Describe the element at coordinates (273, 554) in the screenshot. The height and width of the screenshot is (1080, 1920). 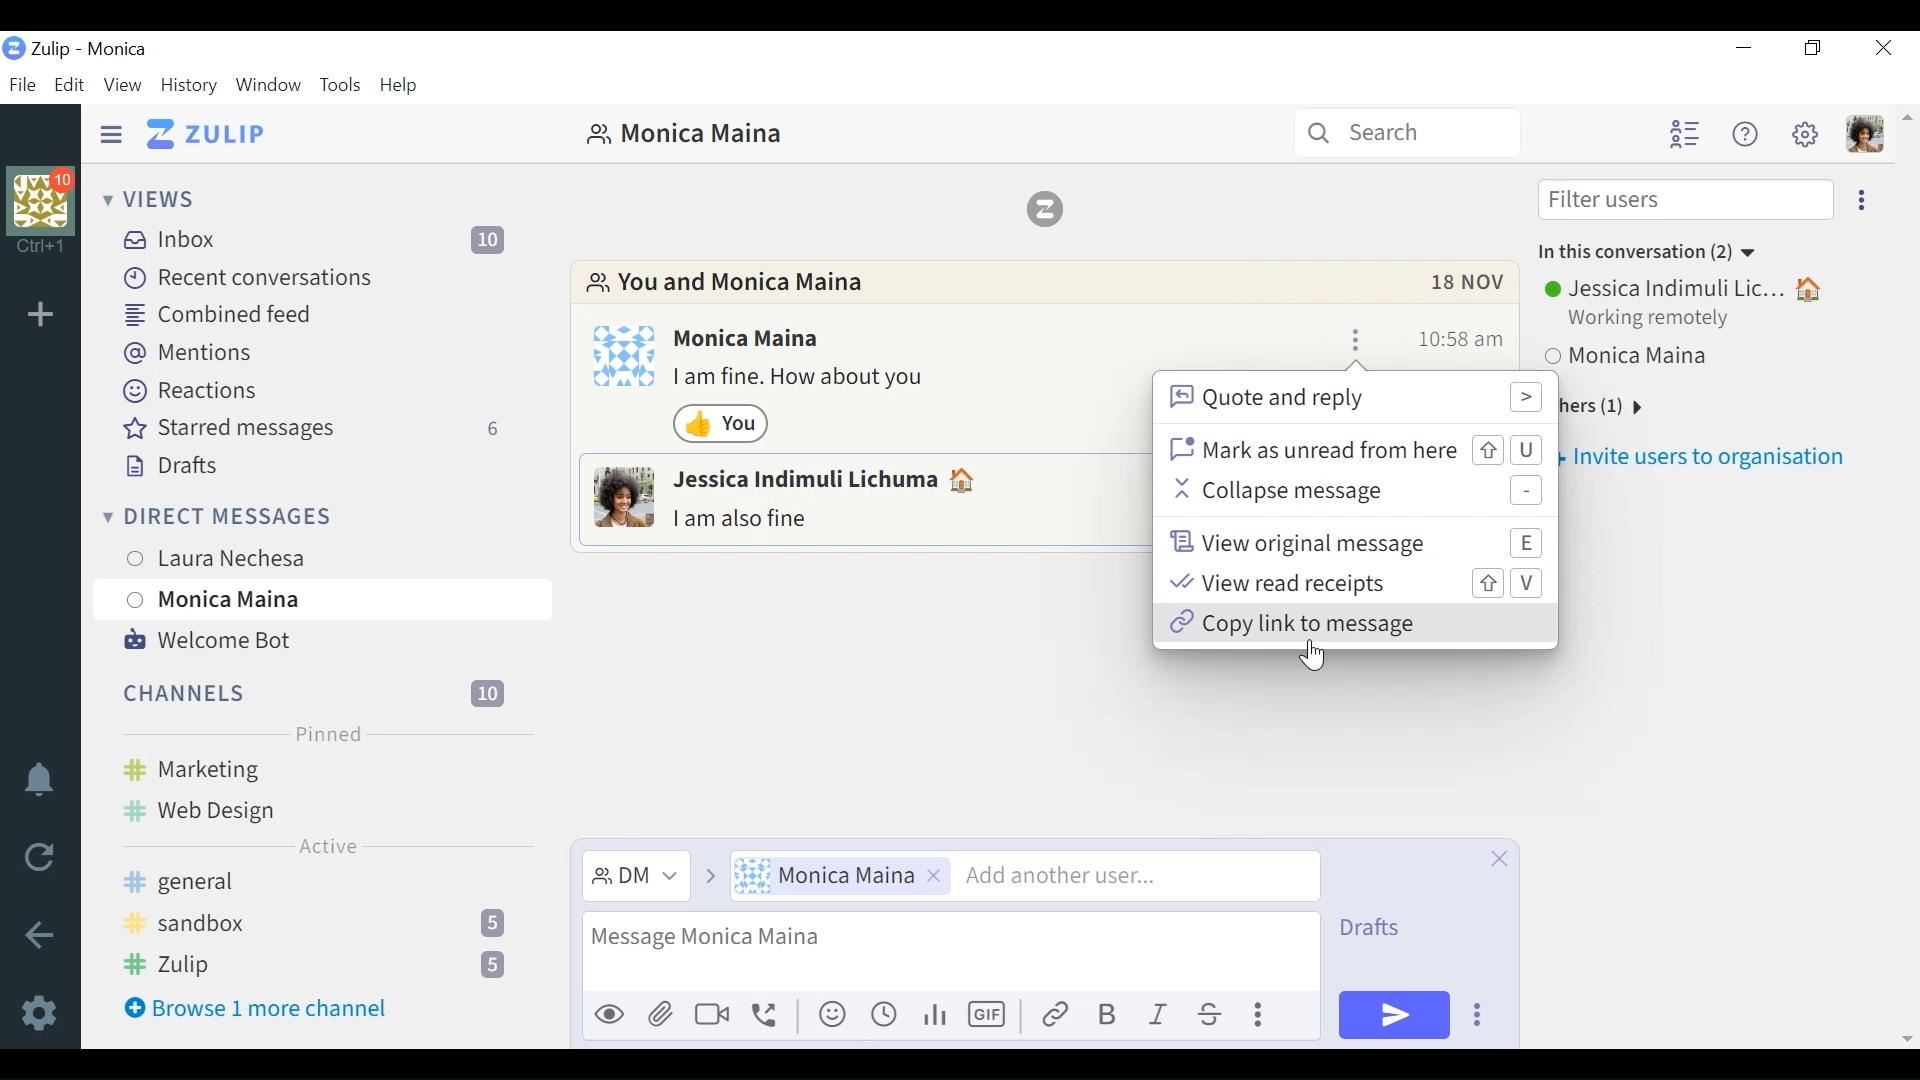
I see `Laura Nechesa` at that location.